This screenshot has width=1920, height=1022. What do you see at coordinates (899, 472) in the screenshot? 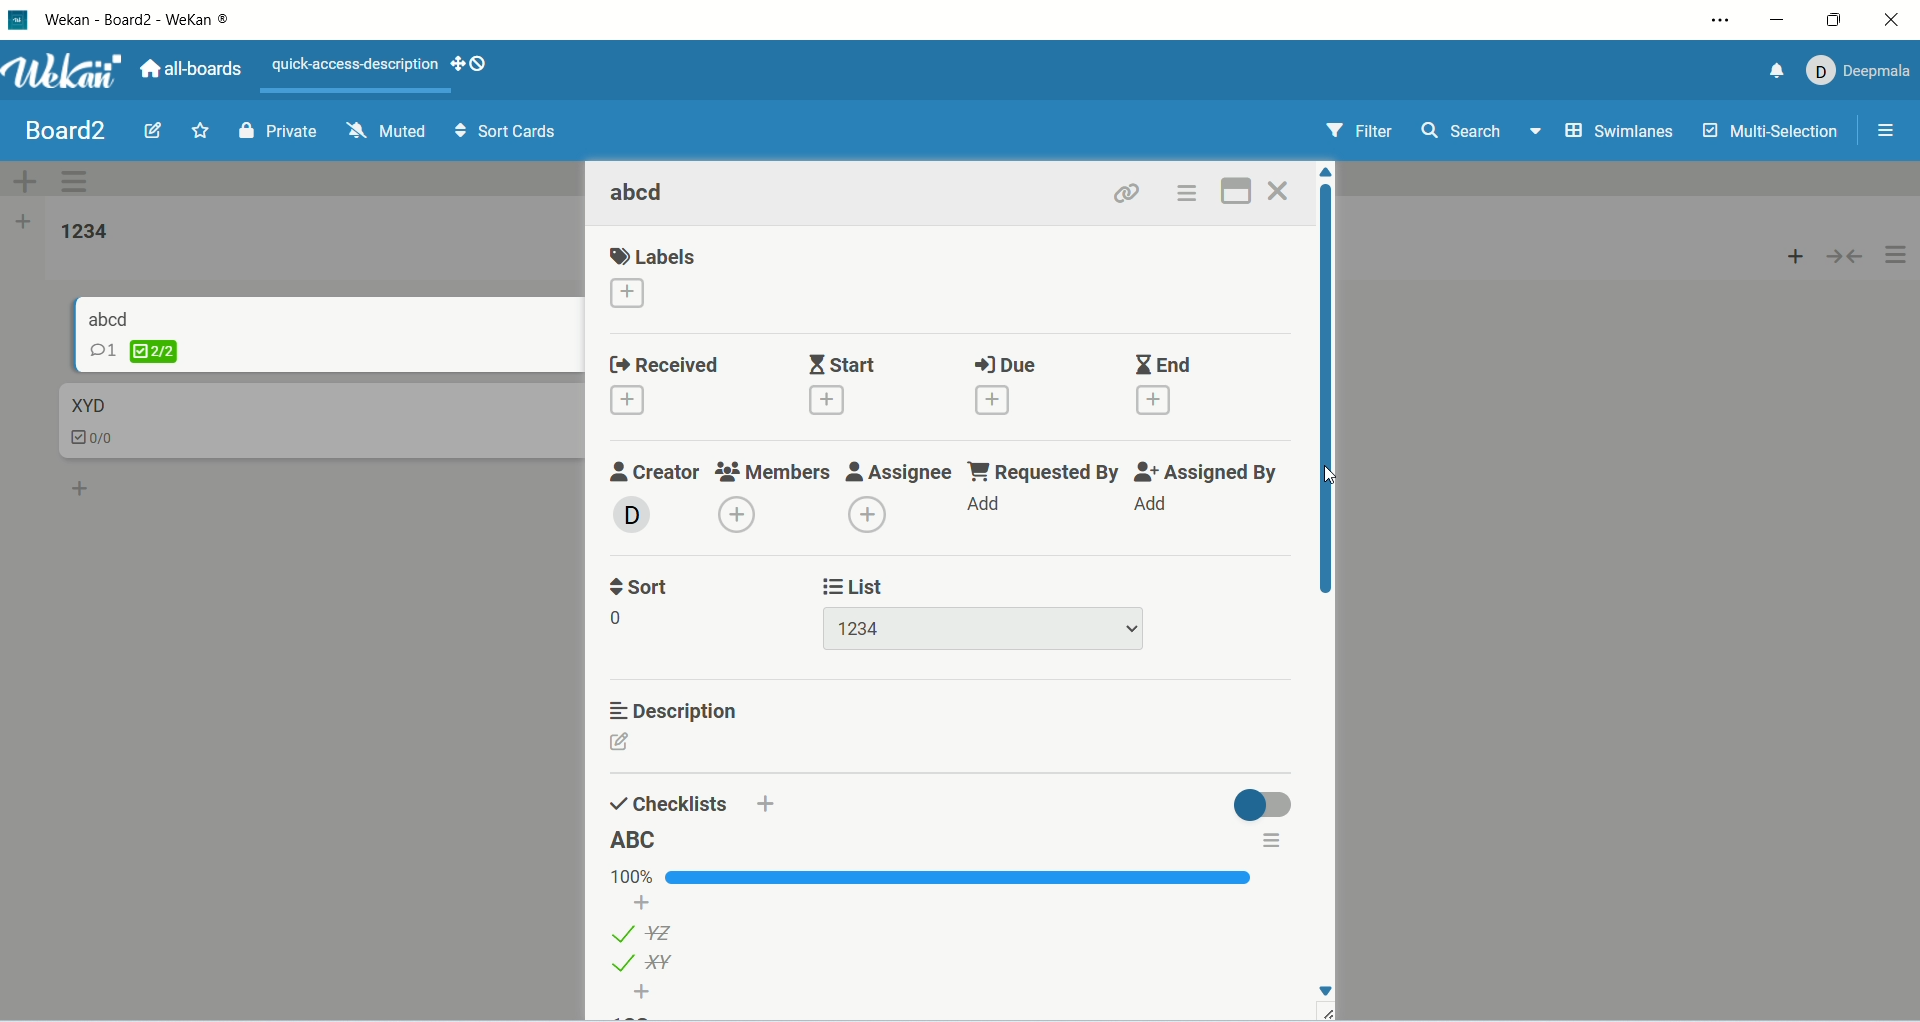
I see `assignee` at bounding box center [899, 472].